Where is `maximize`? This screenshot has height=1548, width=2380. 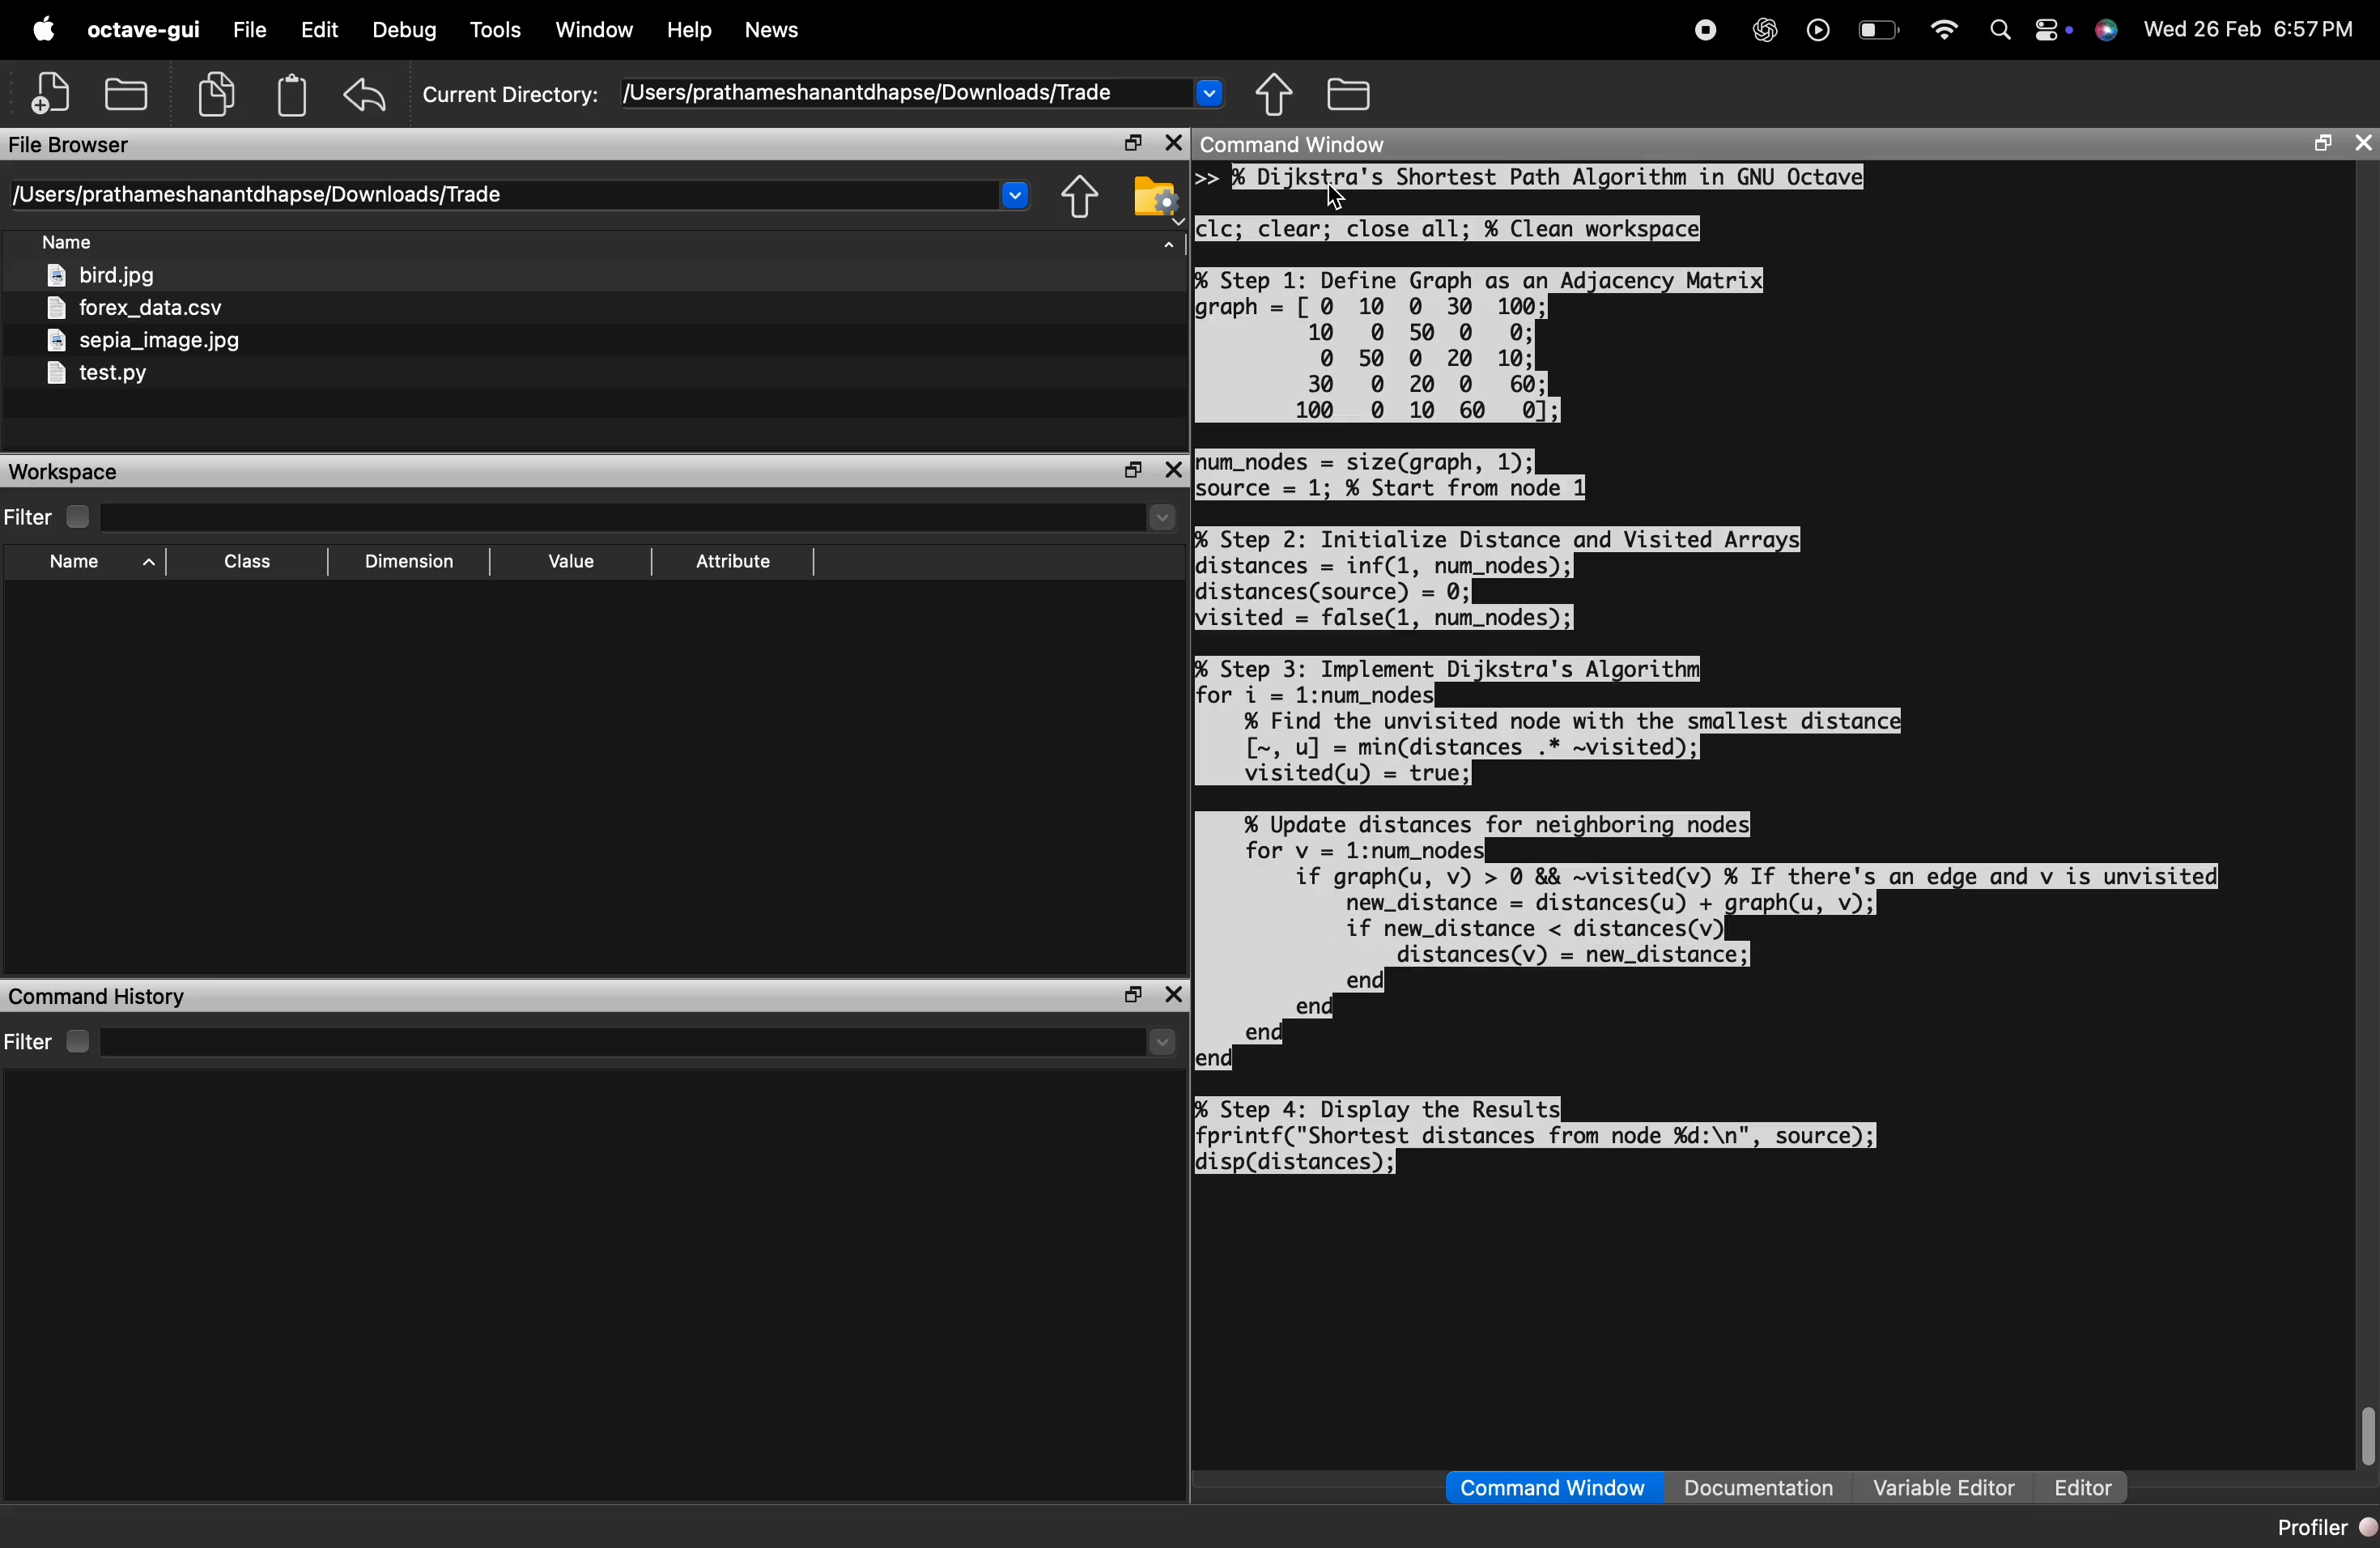
maximize is located at coordinates (2323, 143).